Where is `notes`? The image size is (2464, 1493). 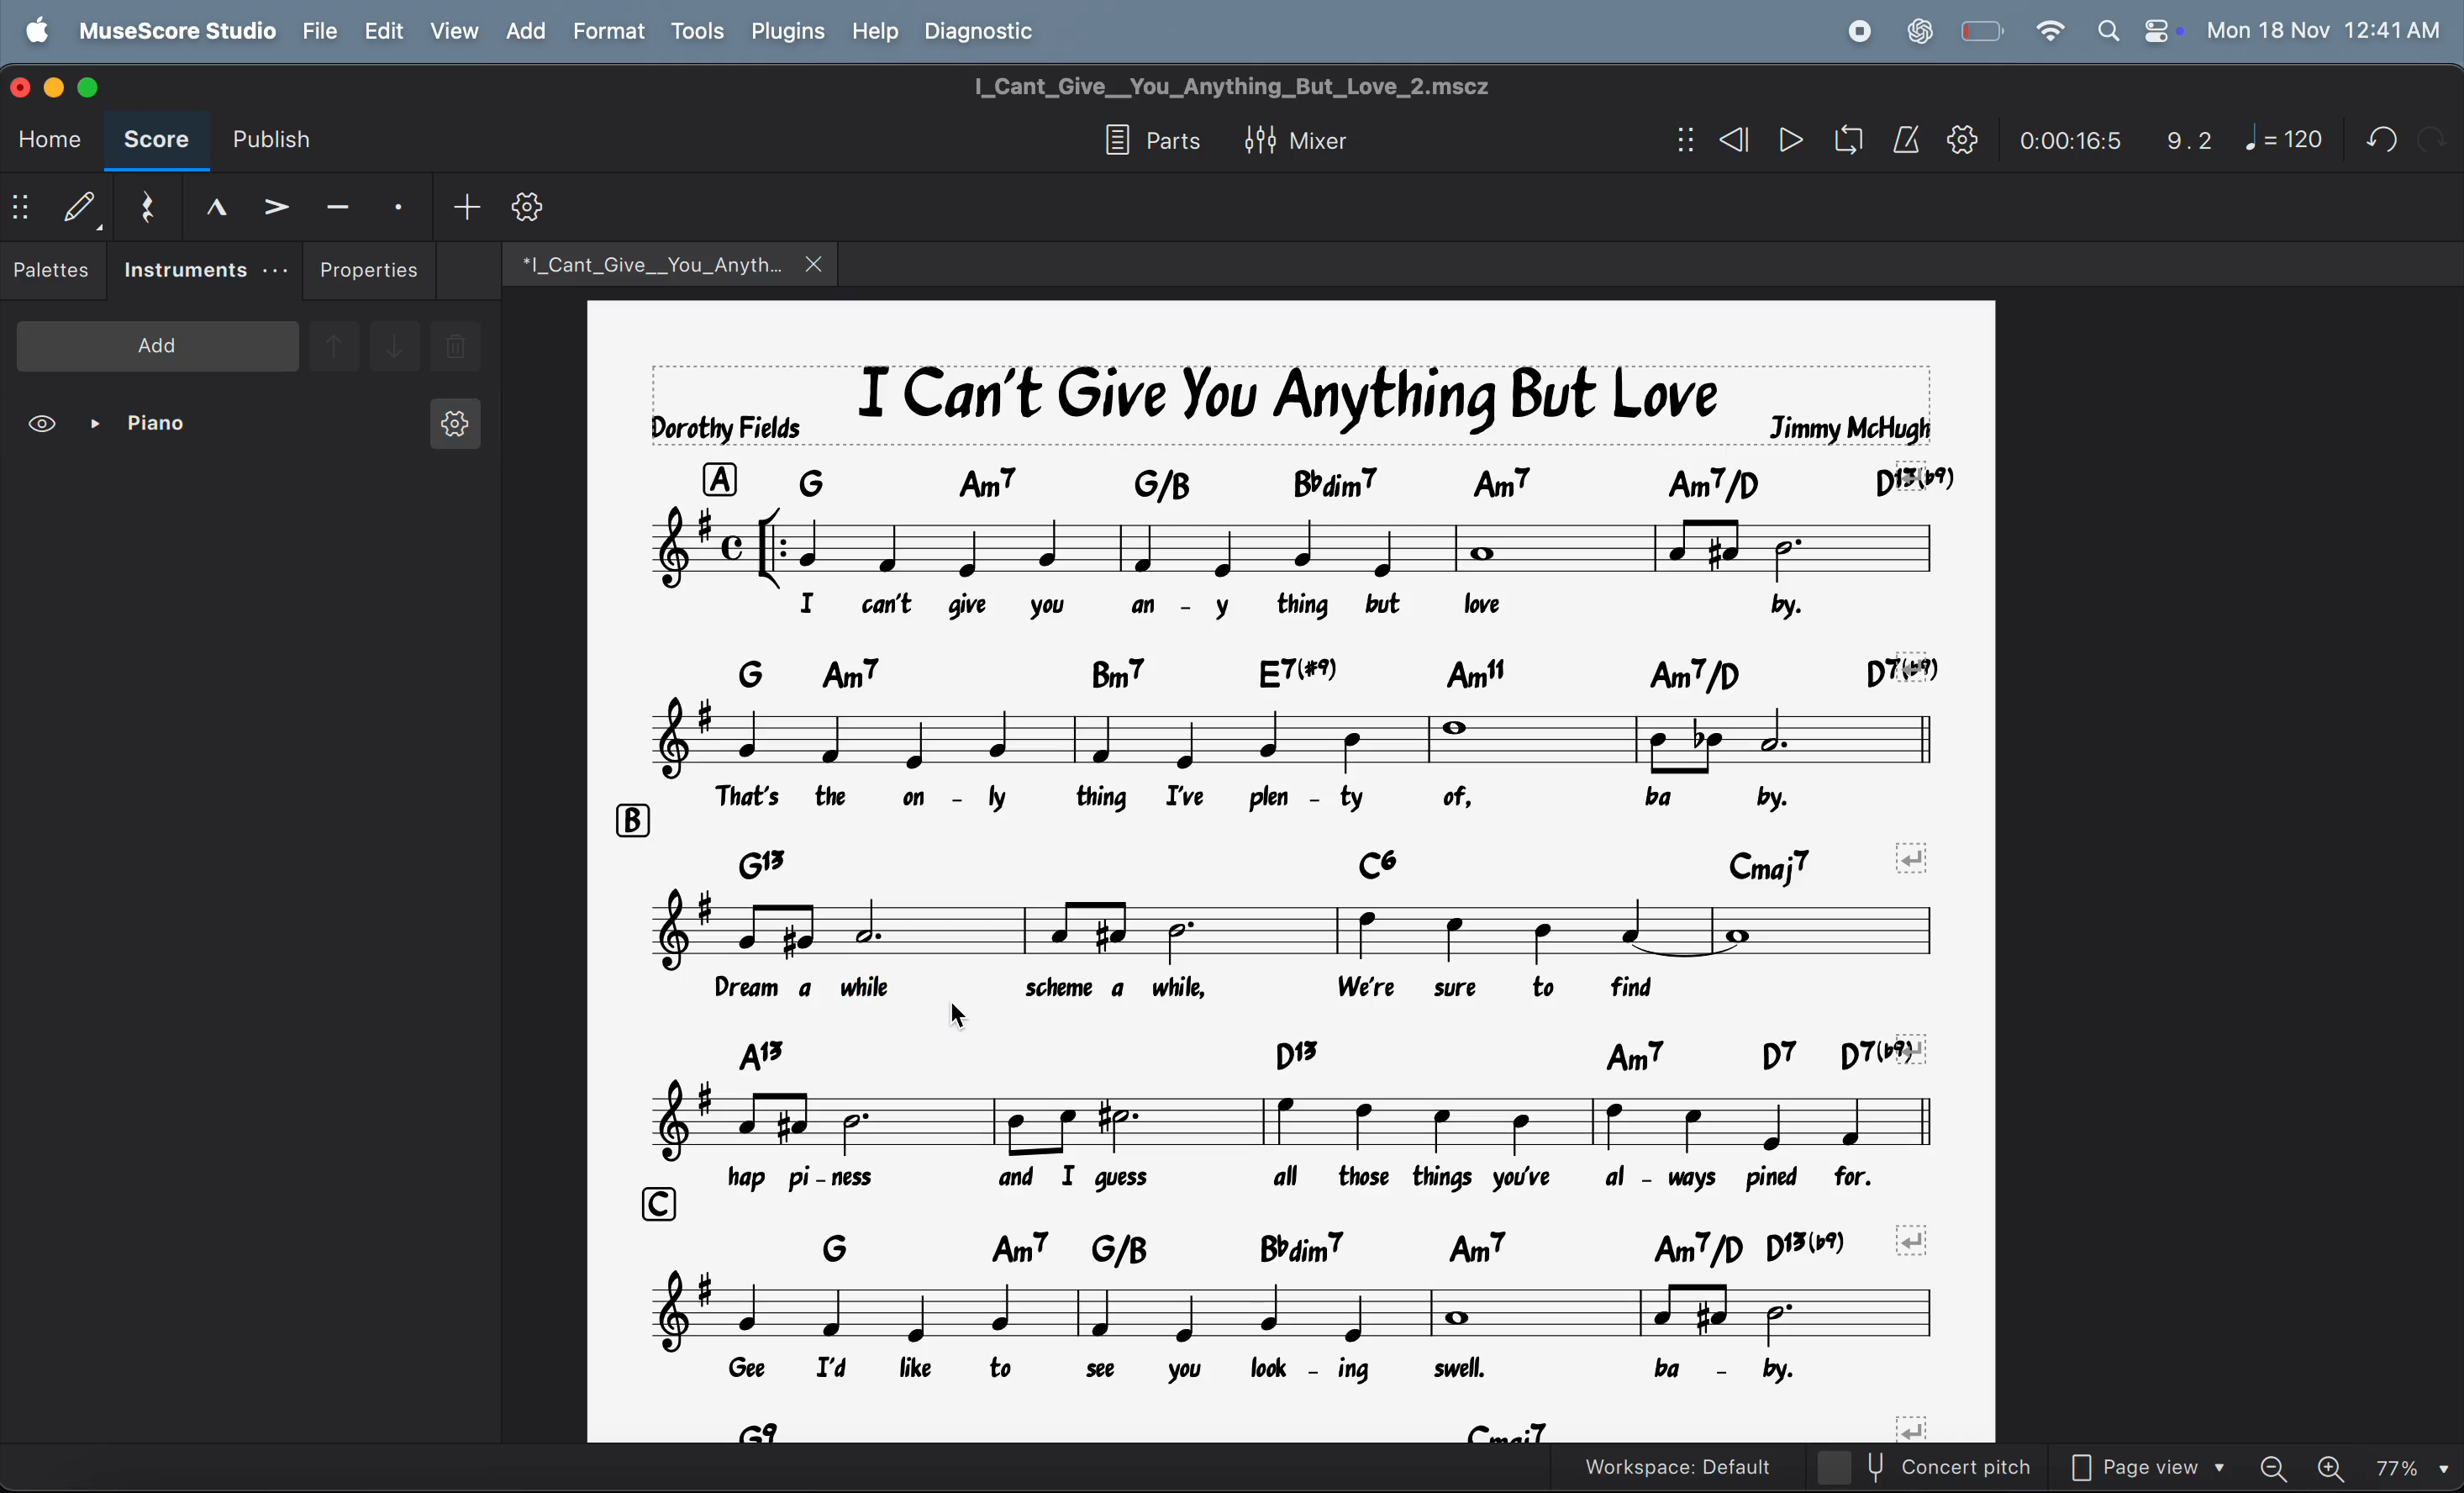
notes is located at coordinates (1306, 1124).